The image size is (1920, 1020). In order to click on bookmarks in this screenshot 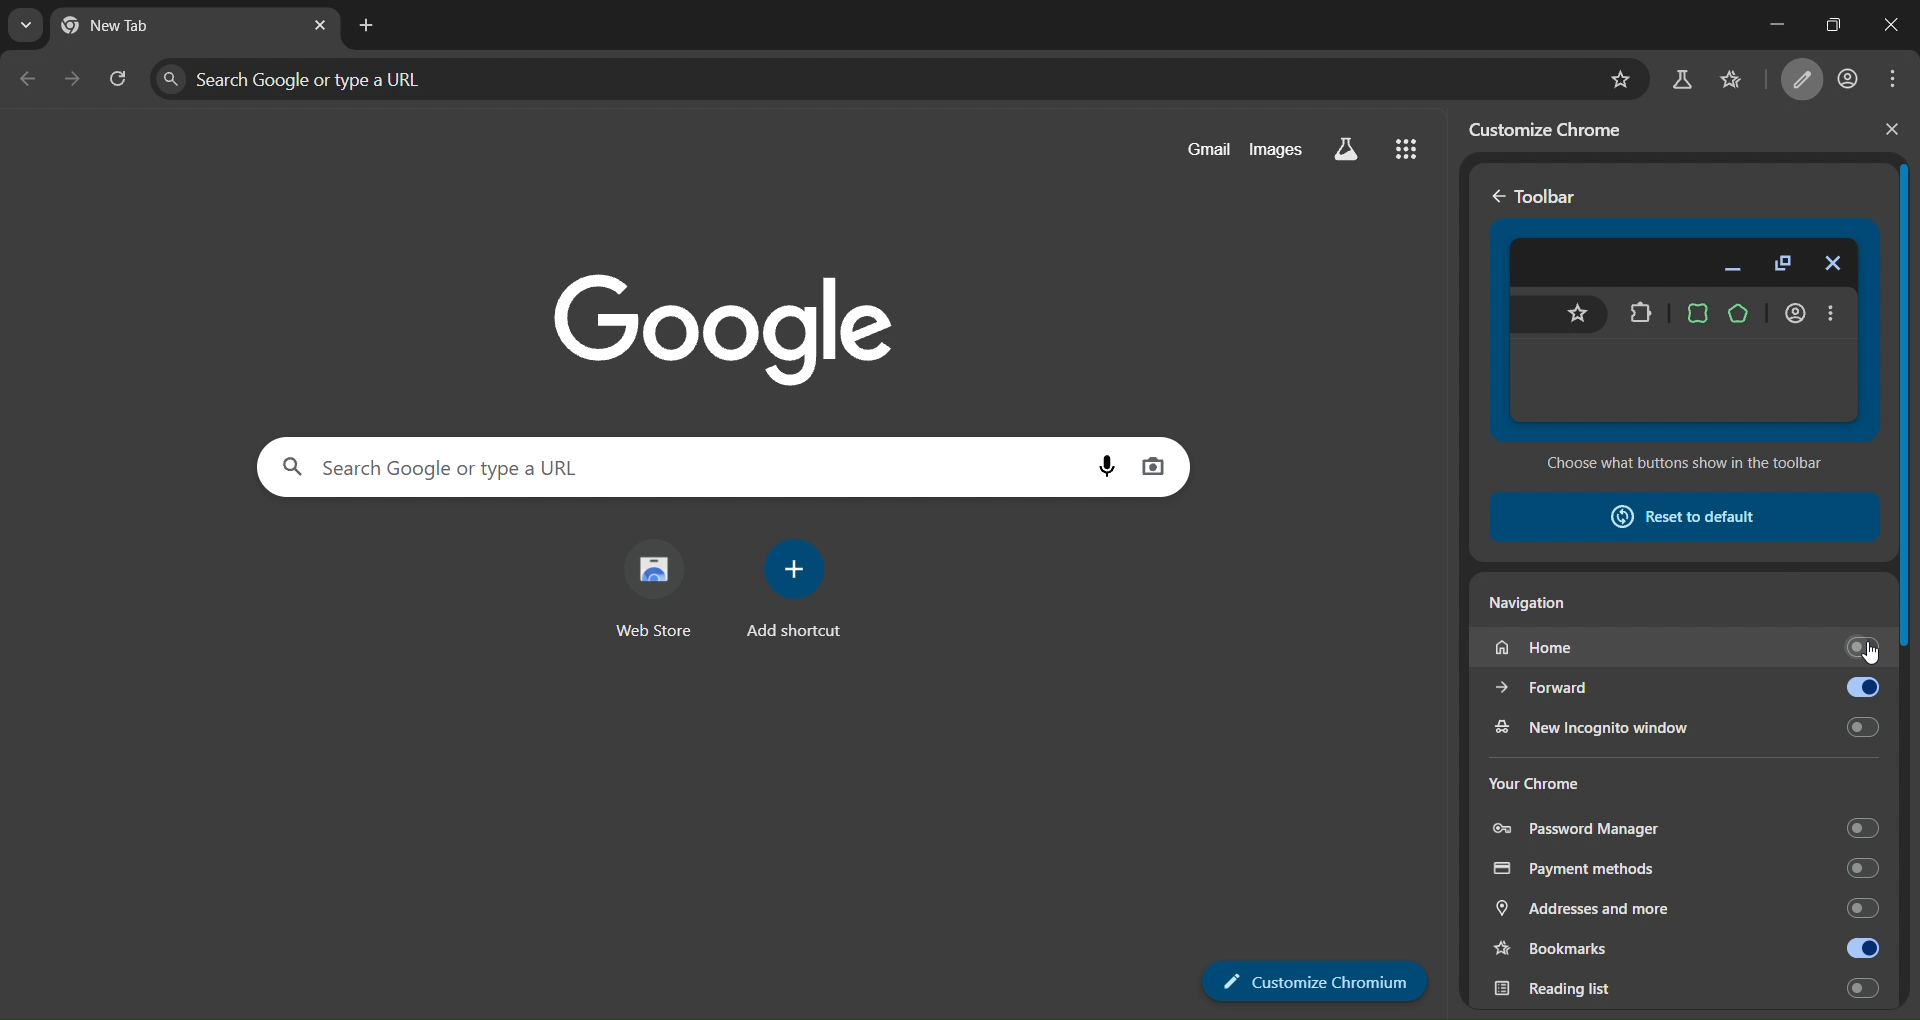, I will do `click(1744, 77)`.